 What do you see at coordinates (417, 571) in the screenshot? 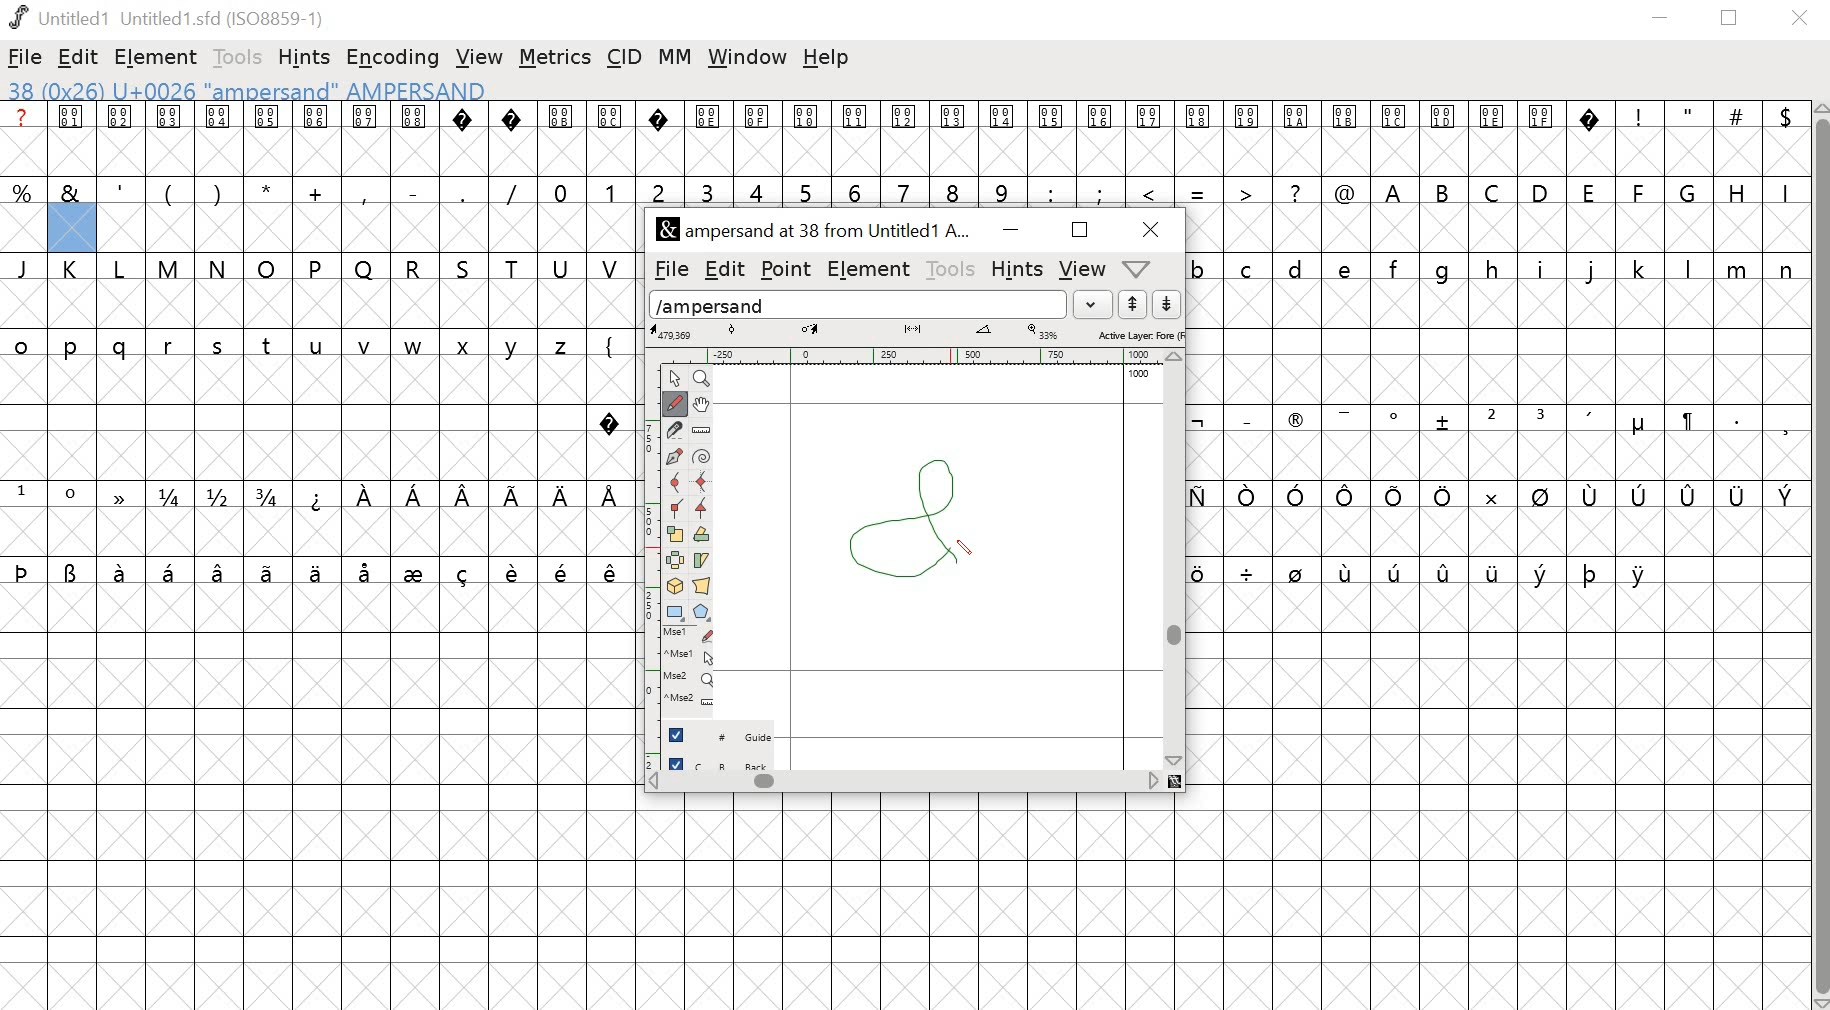
I see `symbol` at bounding box center [417, 571].